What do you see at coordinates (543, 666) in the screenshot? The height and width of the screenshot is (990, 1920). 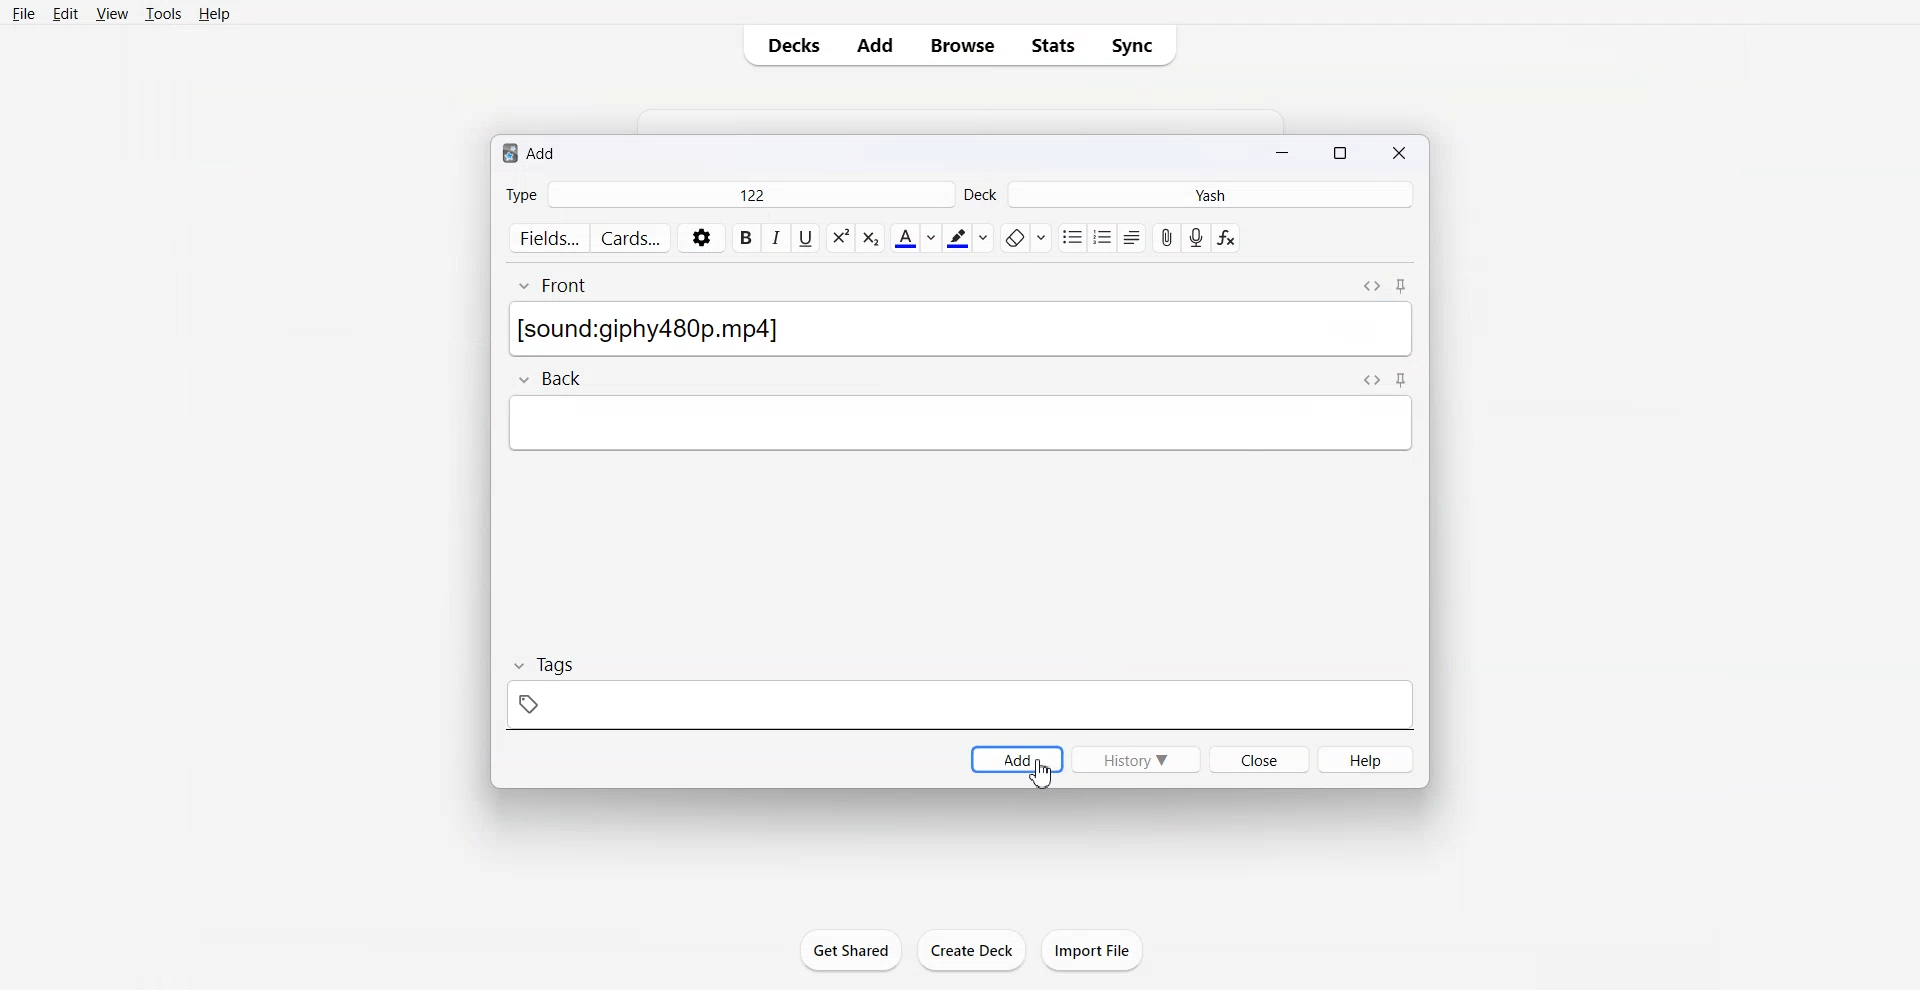 I see `Tags` at bounding box center [543, 666].